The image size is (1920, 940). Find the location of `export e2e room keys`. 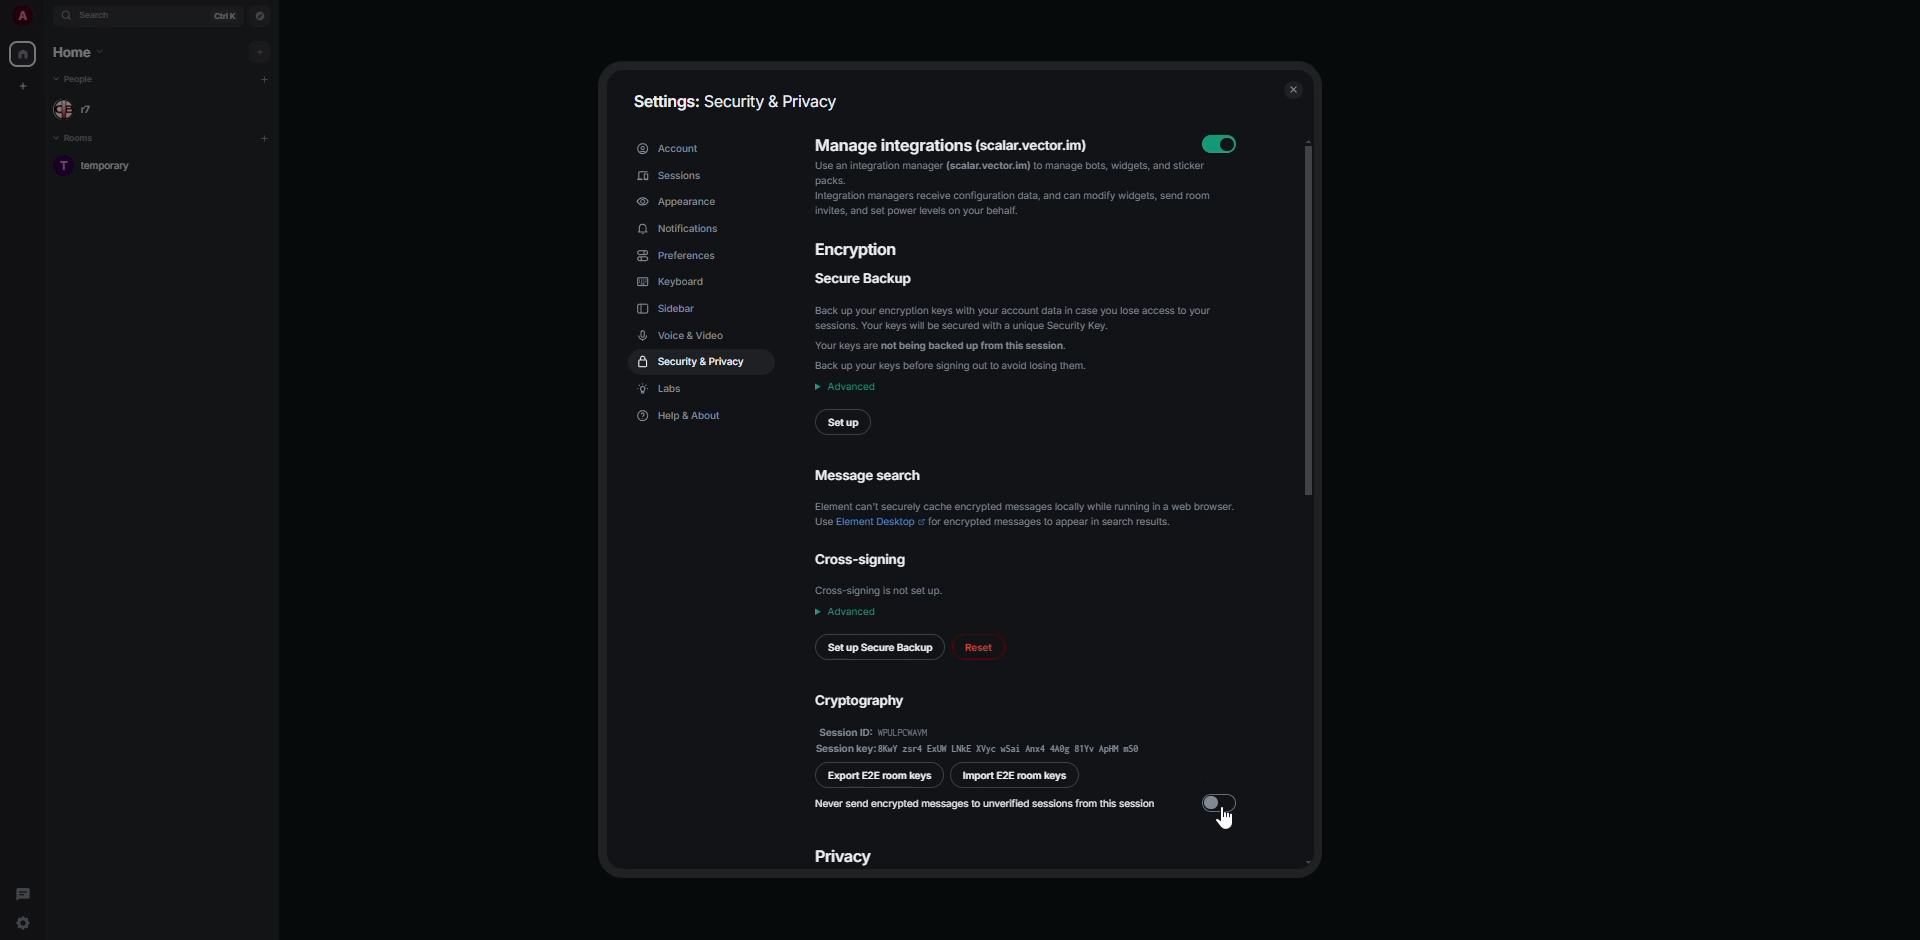

export e2e room keys is located at coordinates (880, 775).